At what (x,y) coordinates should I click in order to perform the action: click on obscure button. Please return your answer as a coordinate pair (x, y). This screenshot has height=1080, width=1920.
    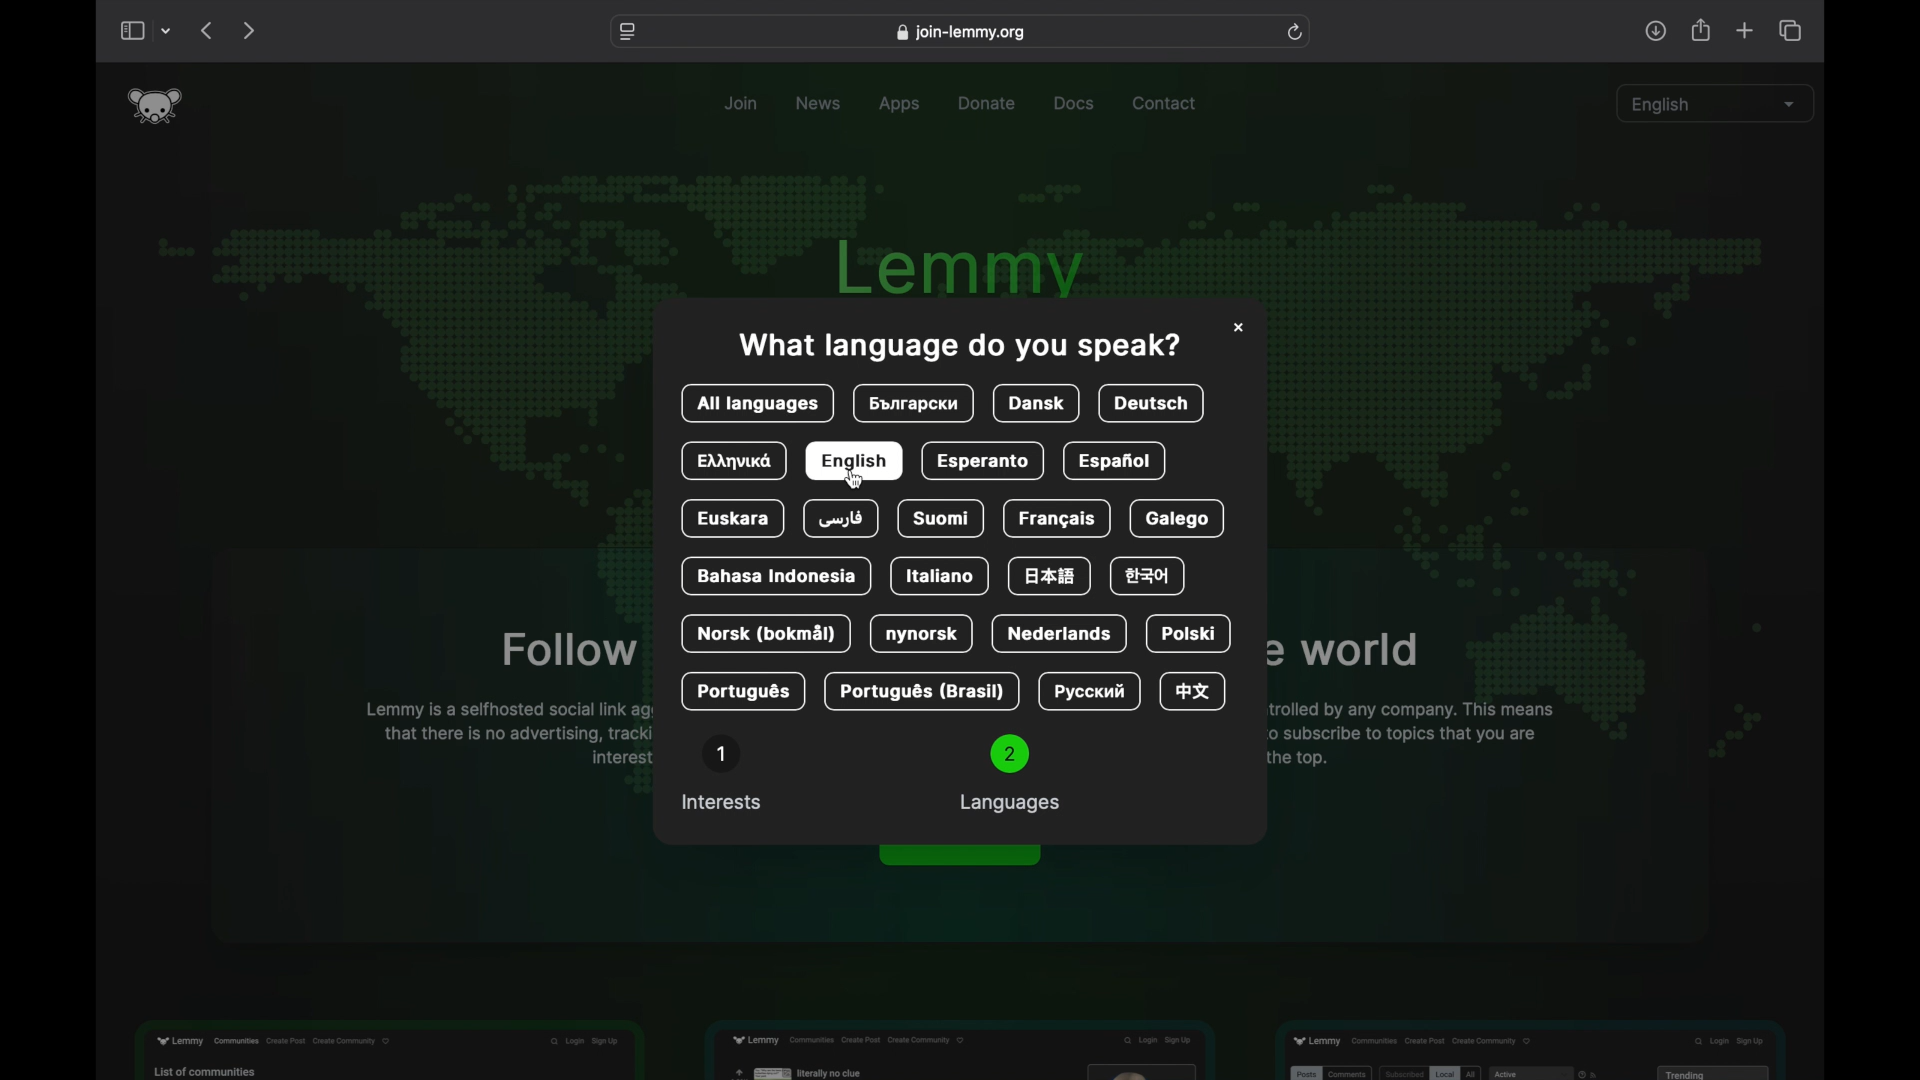
    Looking at the image, I should click on (962, 856).